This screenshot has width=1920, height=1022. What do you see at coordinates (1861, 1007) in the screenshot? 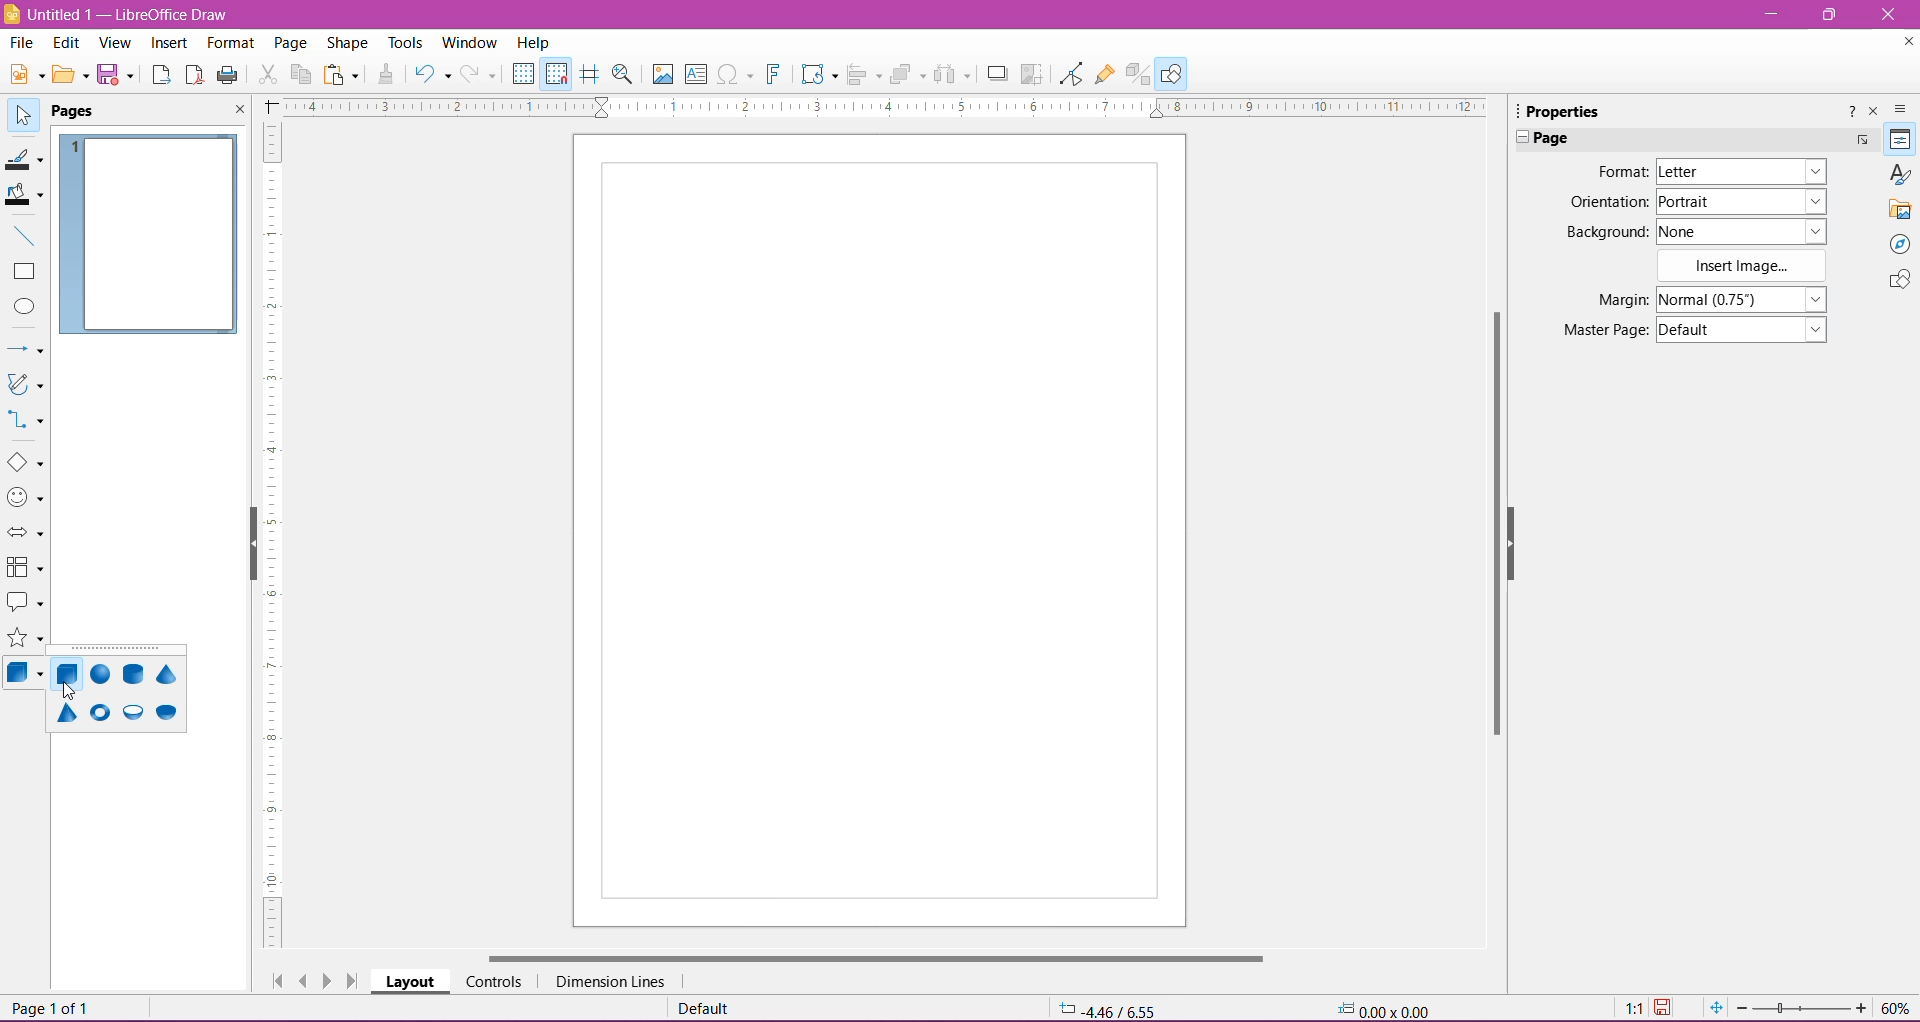
I see `Zoom In` at bounding box center [1861, 1007].